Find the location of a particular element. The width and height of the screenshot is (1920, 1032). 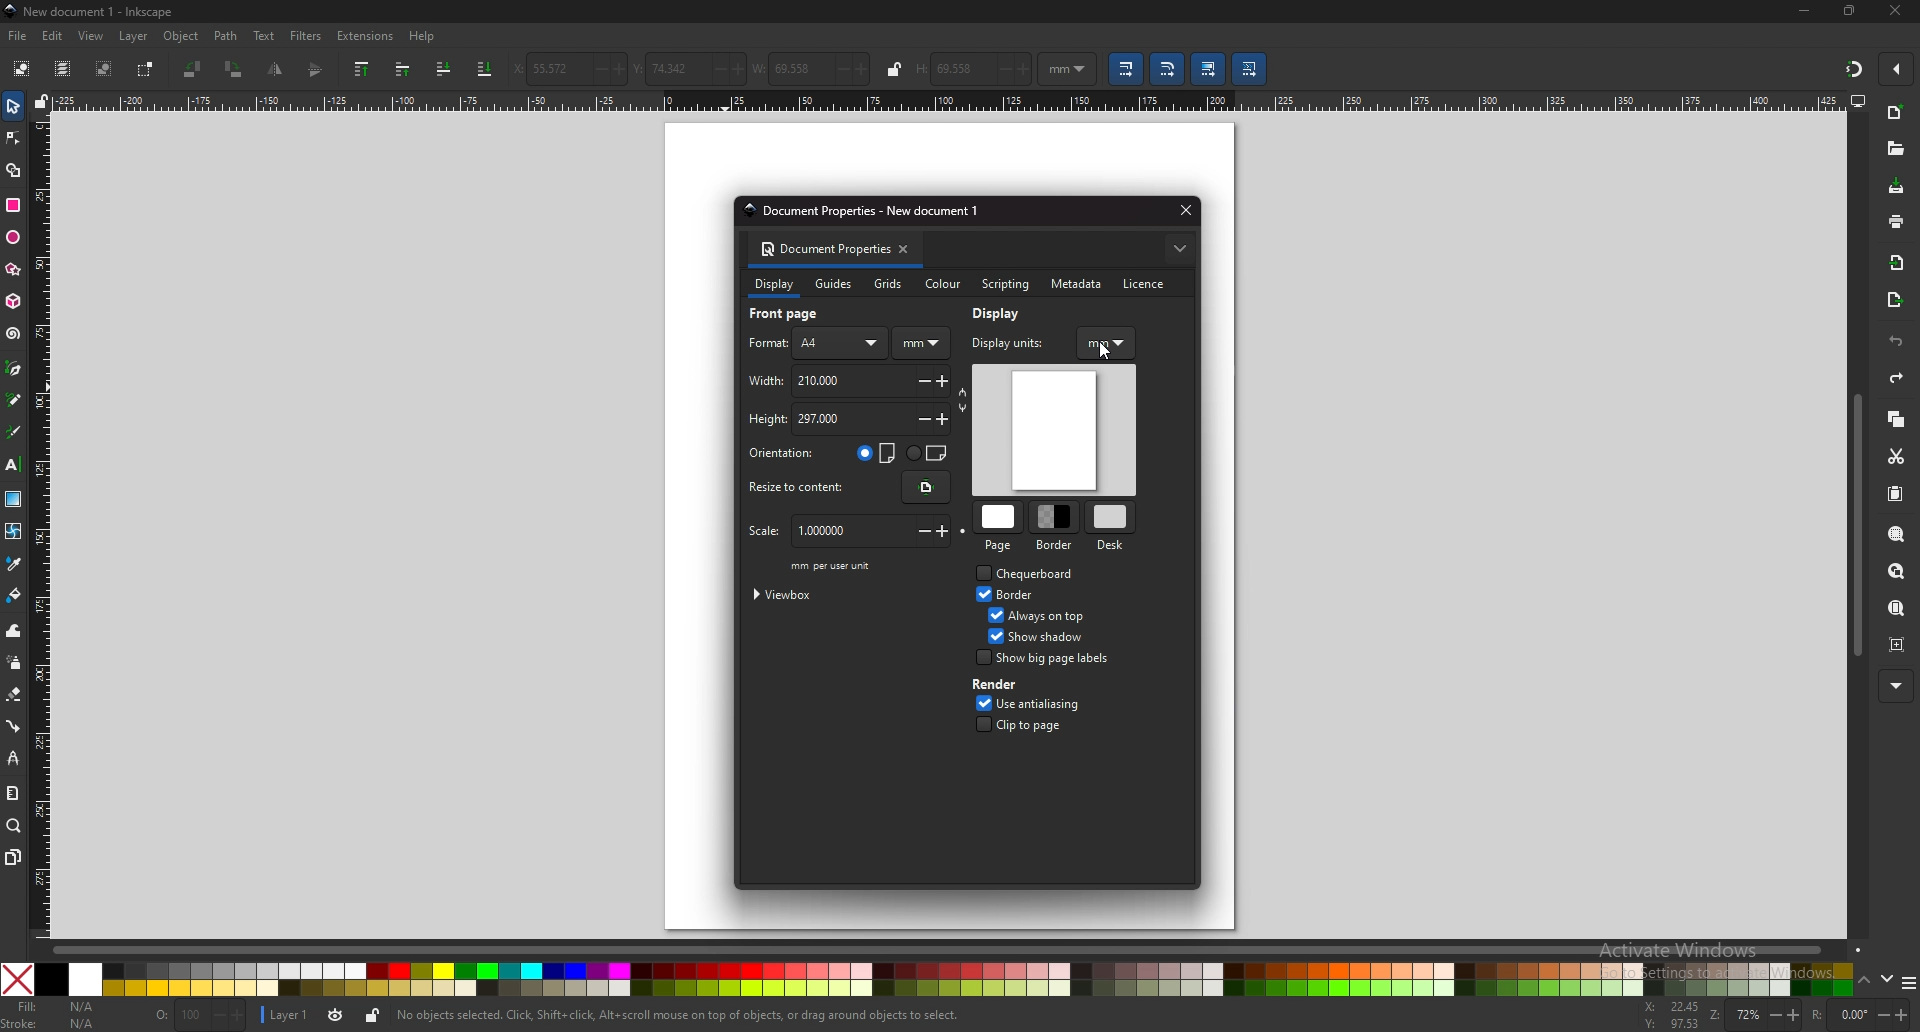

guides is located at coordinates (836, 284).